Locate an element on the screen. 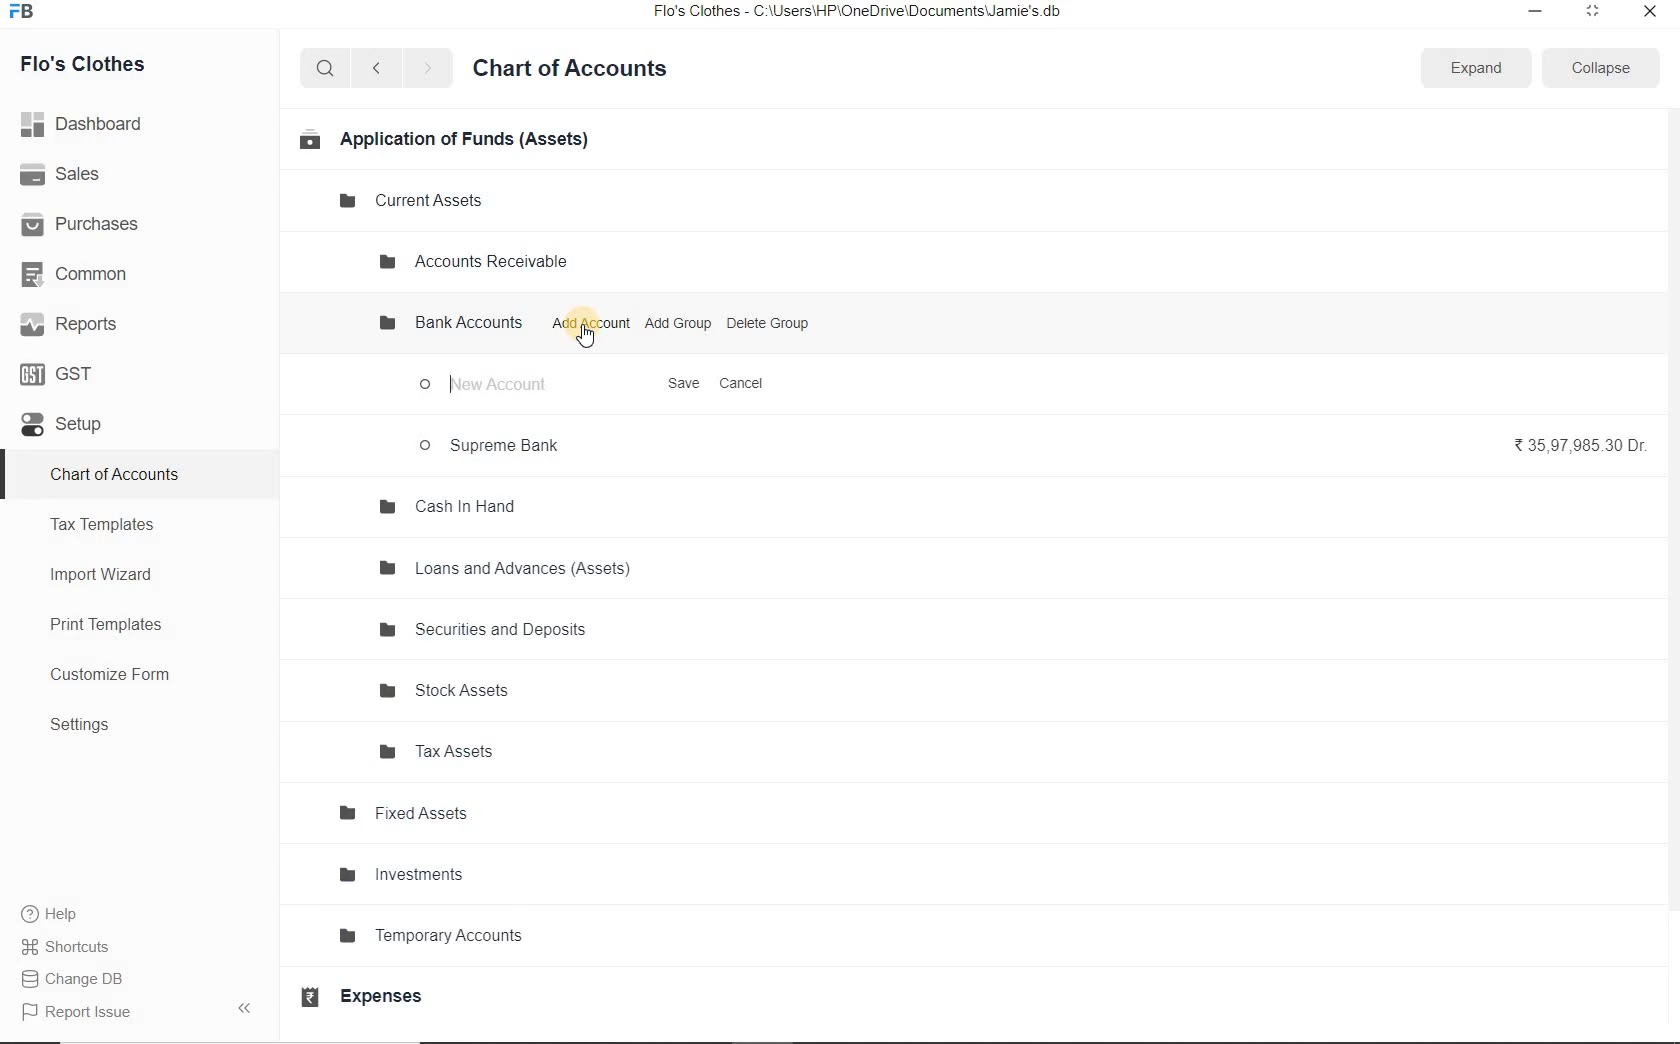 This screenshot has width=1680, height=1044. search is located at coordinates (326, 69).